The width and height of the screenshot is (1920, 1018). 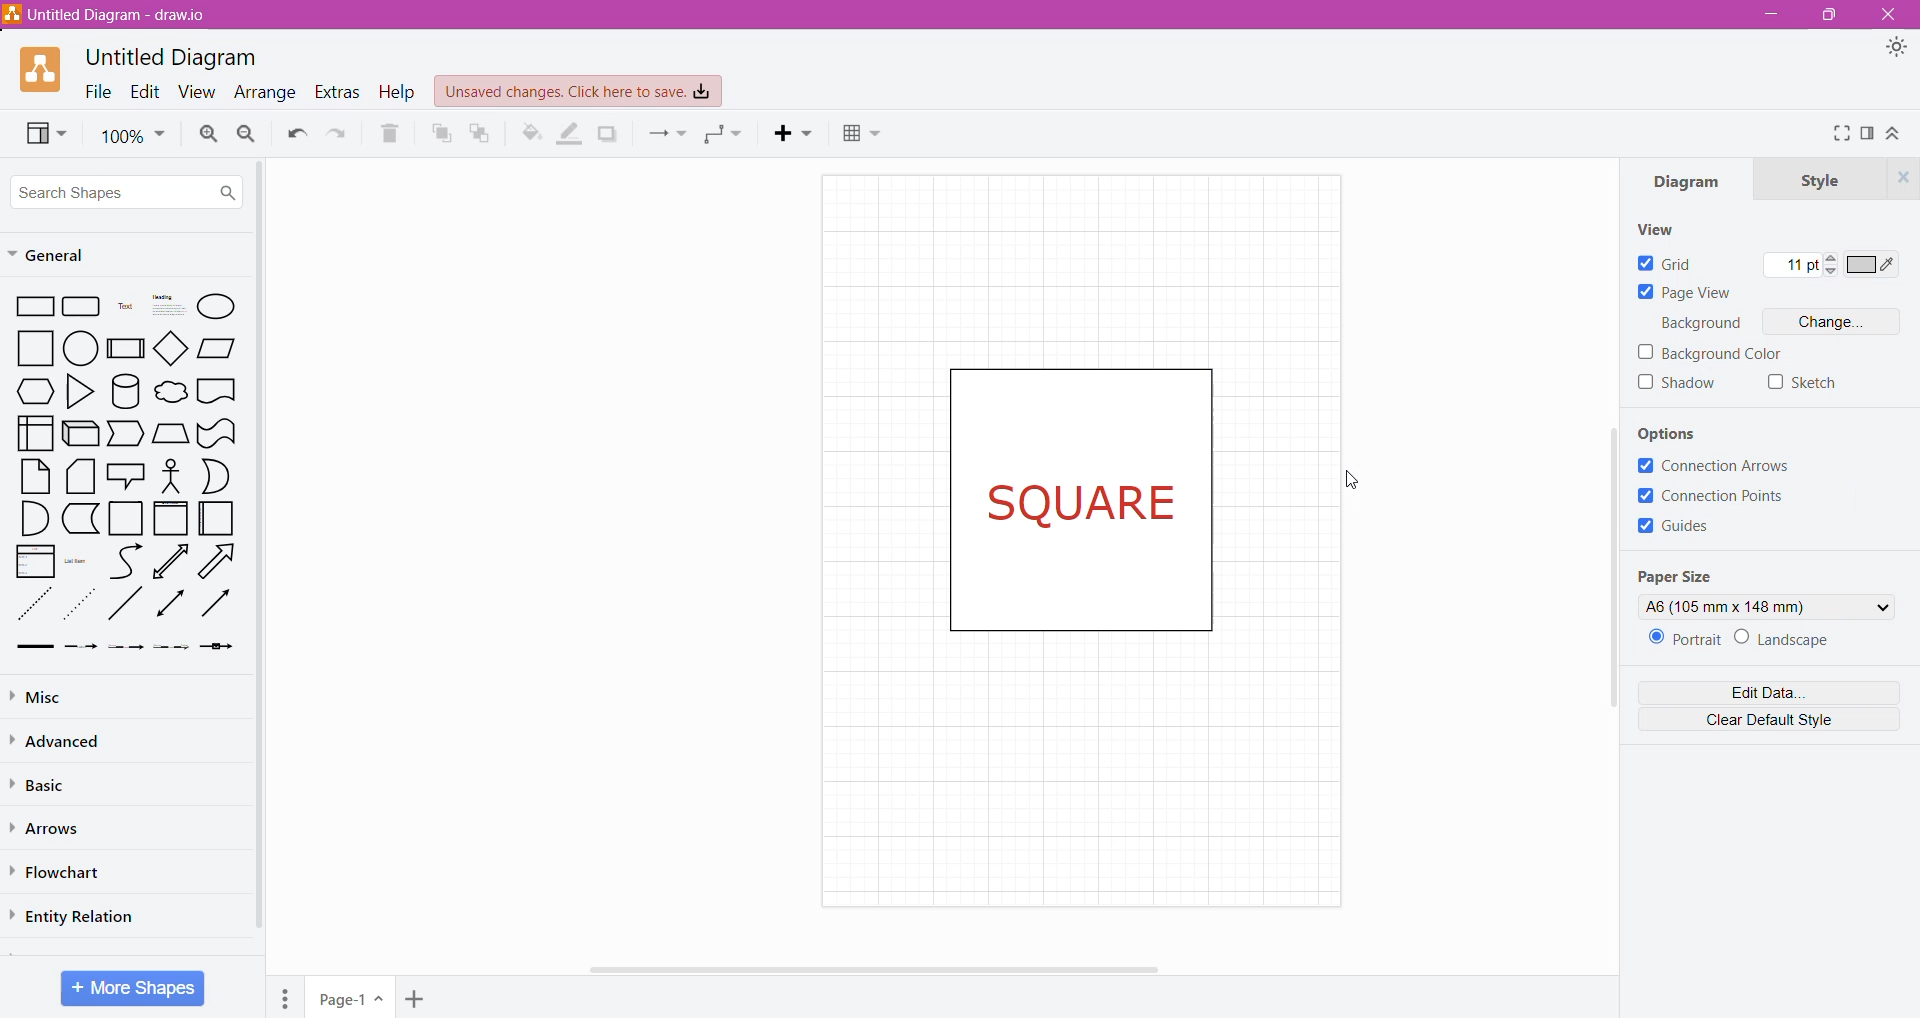 What do you see at coordinates (1800, 267) in the screenshot?
I see `Set width of the Grid` at bounding box center [1800, 267].